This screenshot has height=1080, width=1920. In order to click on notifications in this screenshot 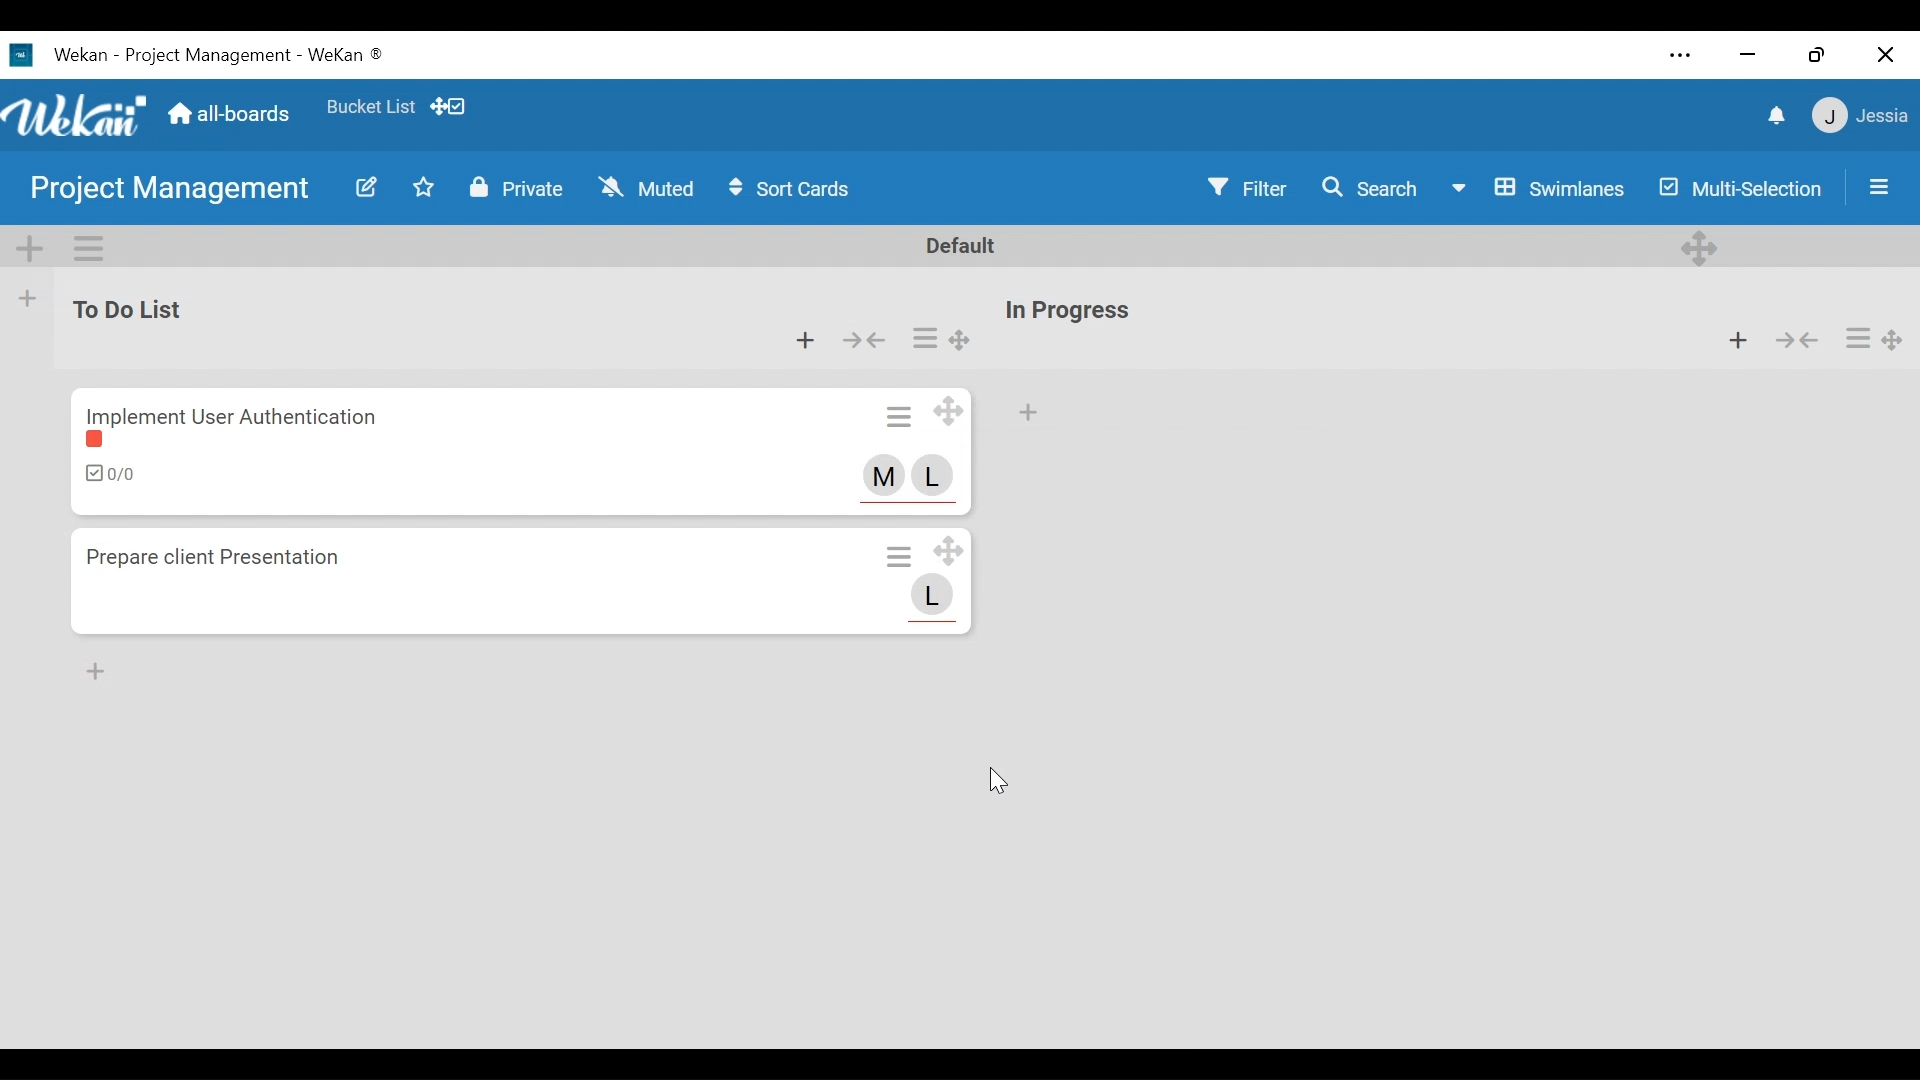, I will do `click(1775, 116)`.